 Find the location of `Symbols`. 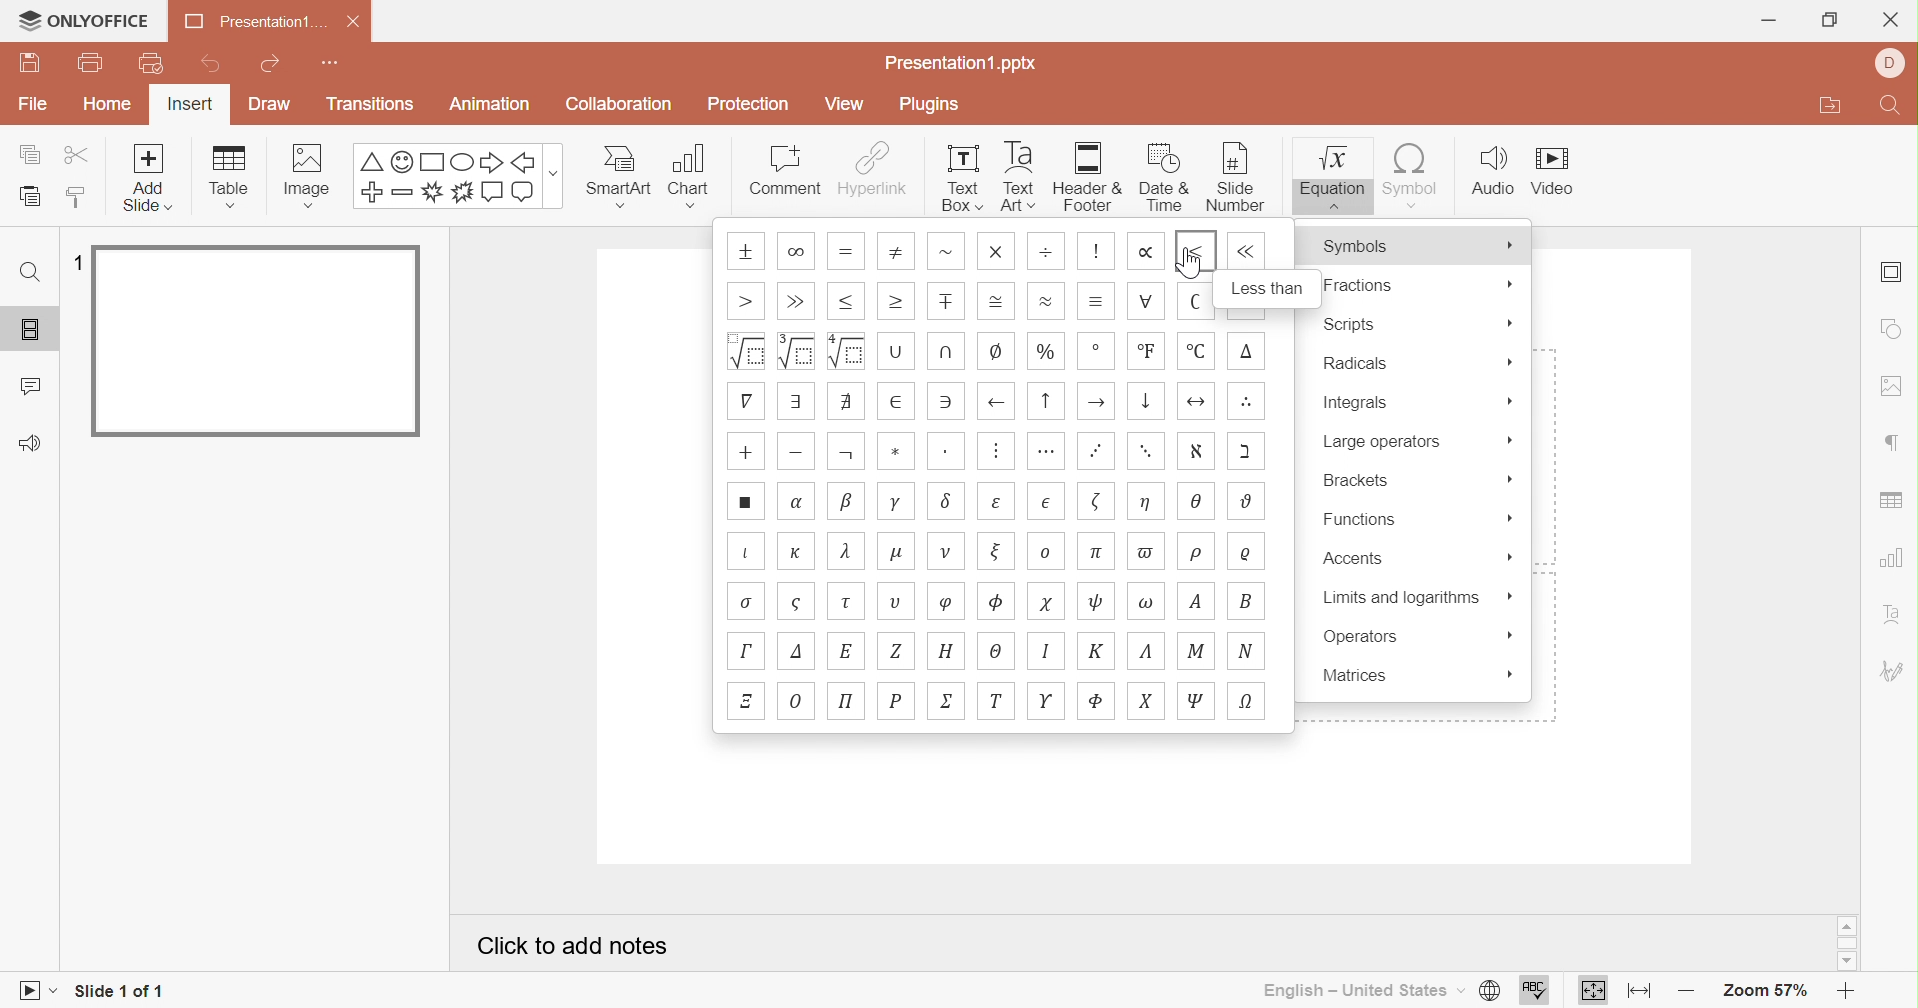

Symbols is located at coordinates (963, 478).